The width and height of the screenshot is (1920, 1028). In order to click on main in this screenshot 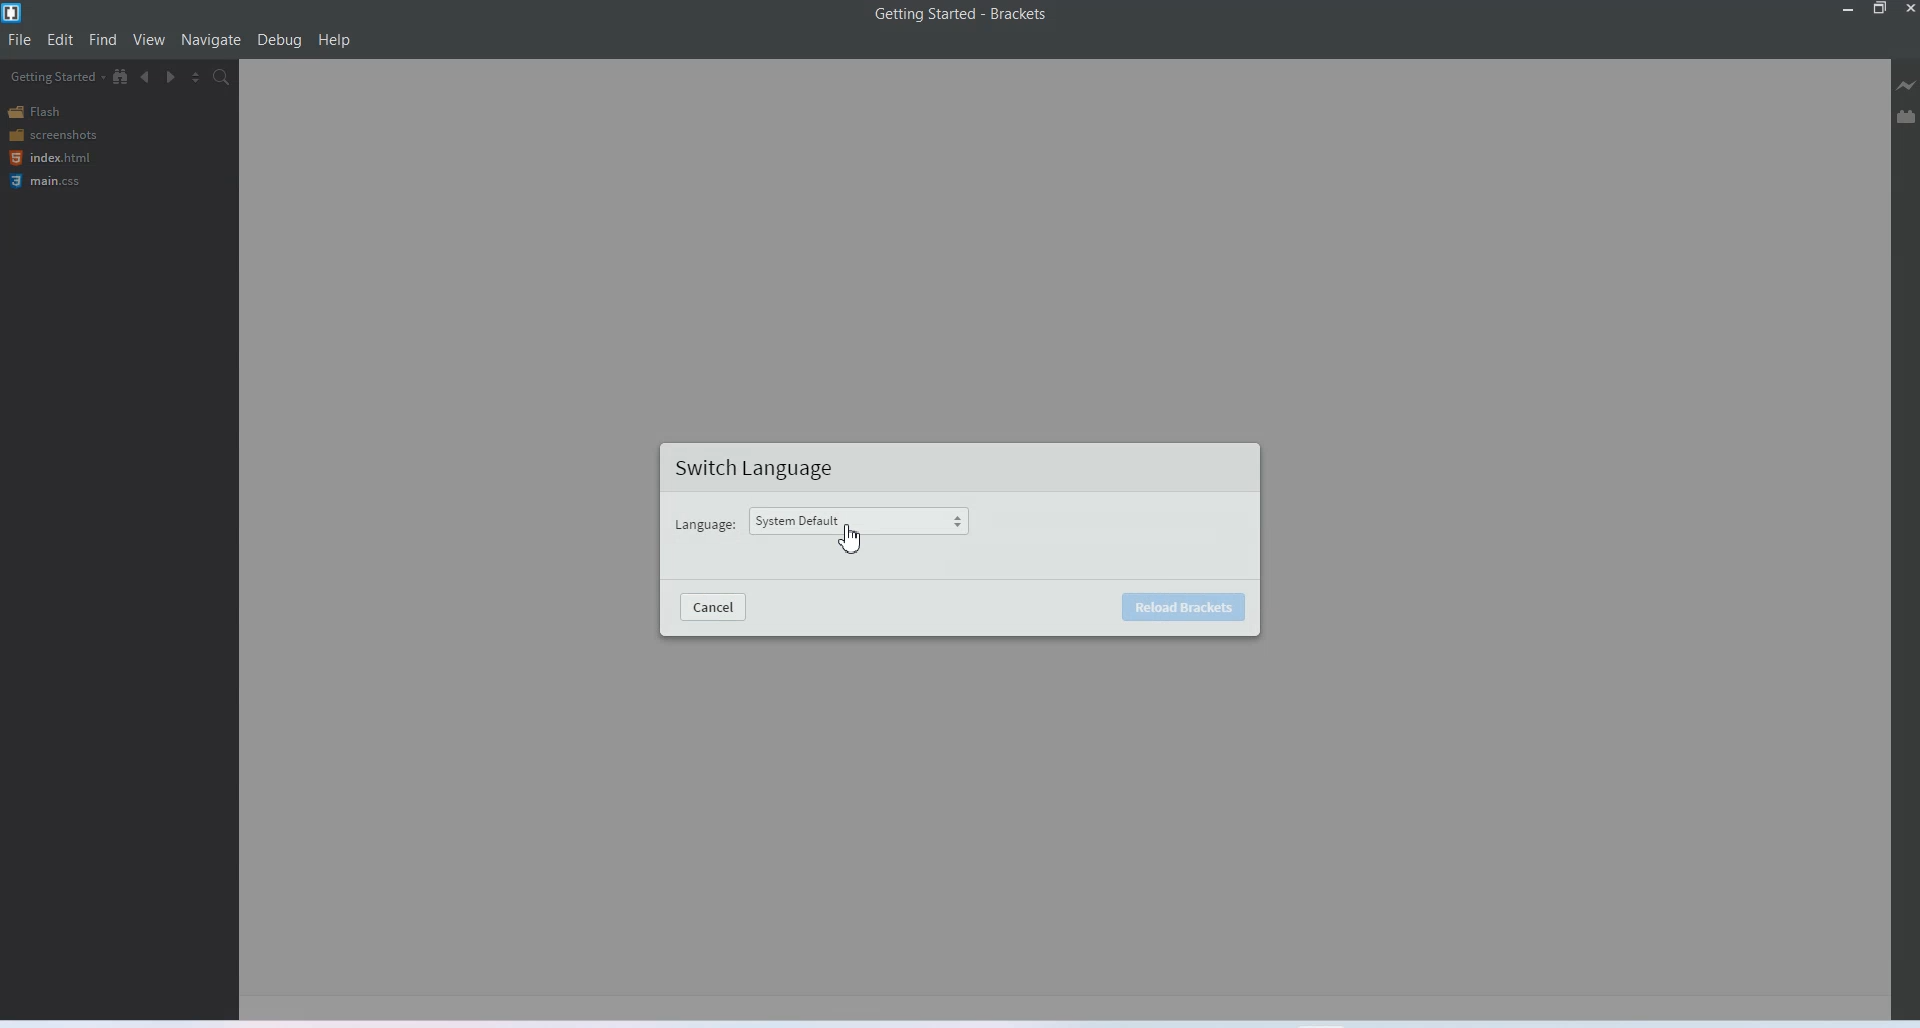, I will do `click(49, 182)`.